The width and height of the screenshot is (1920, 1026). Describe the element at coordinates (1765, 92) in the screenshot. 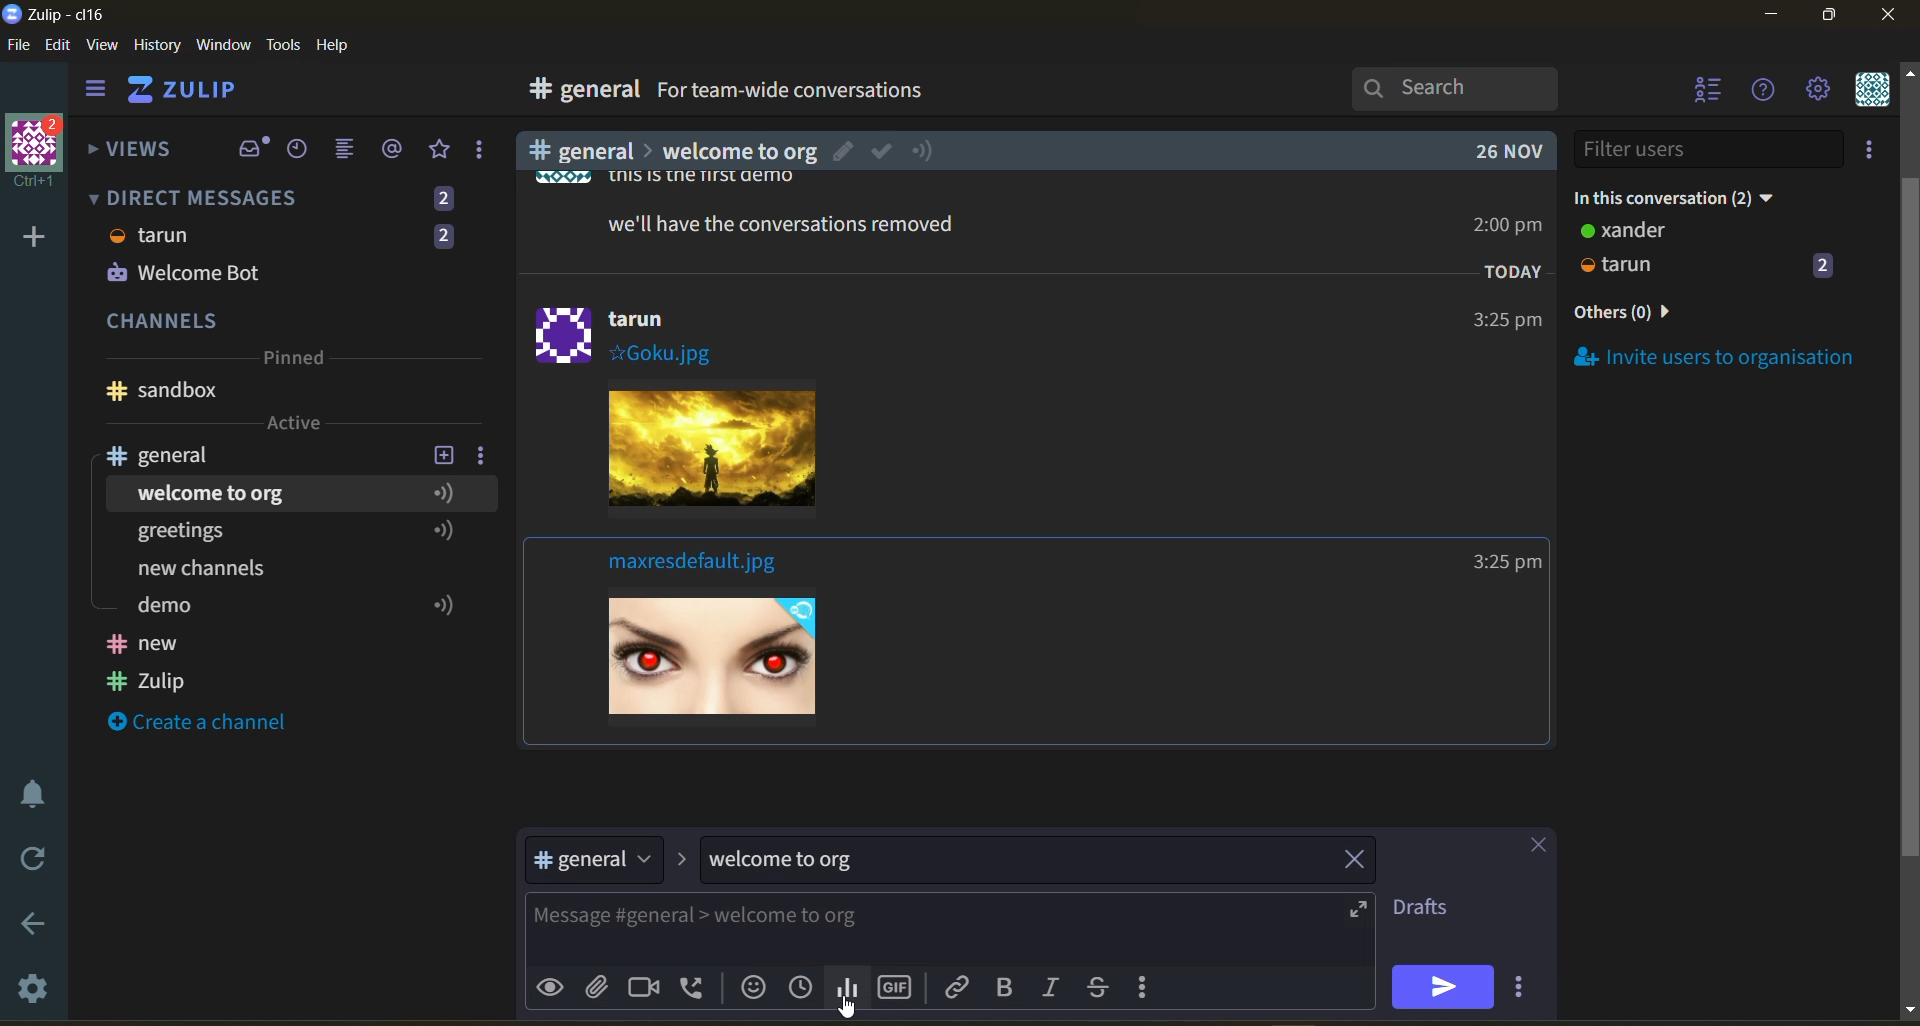

I see `help menu` at that location.